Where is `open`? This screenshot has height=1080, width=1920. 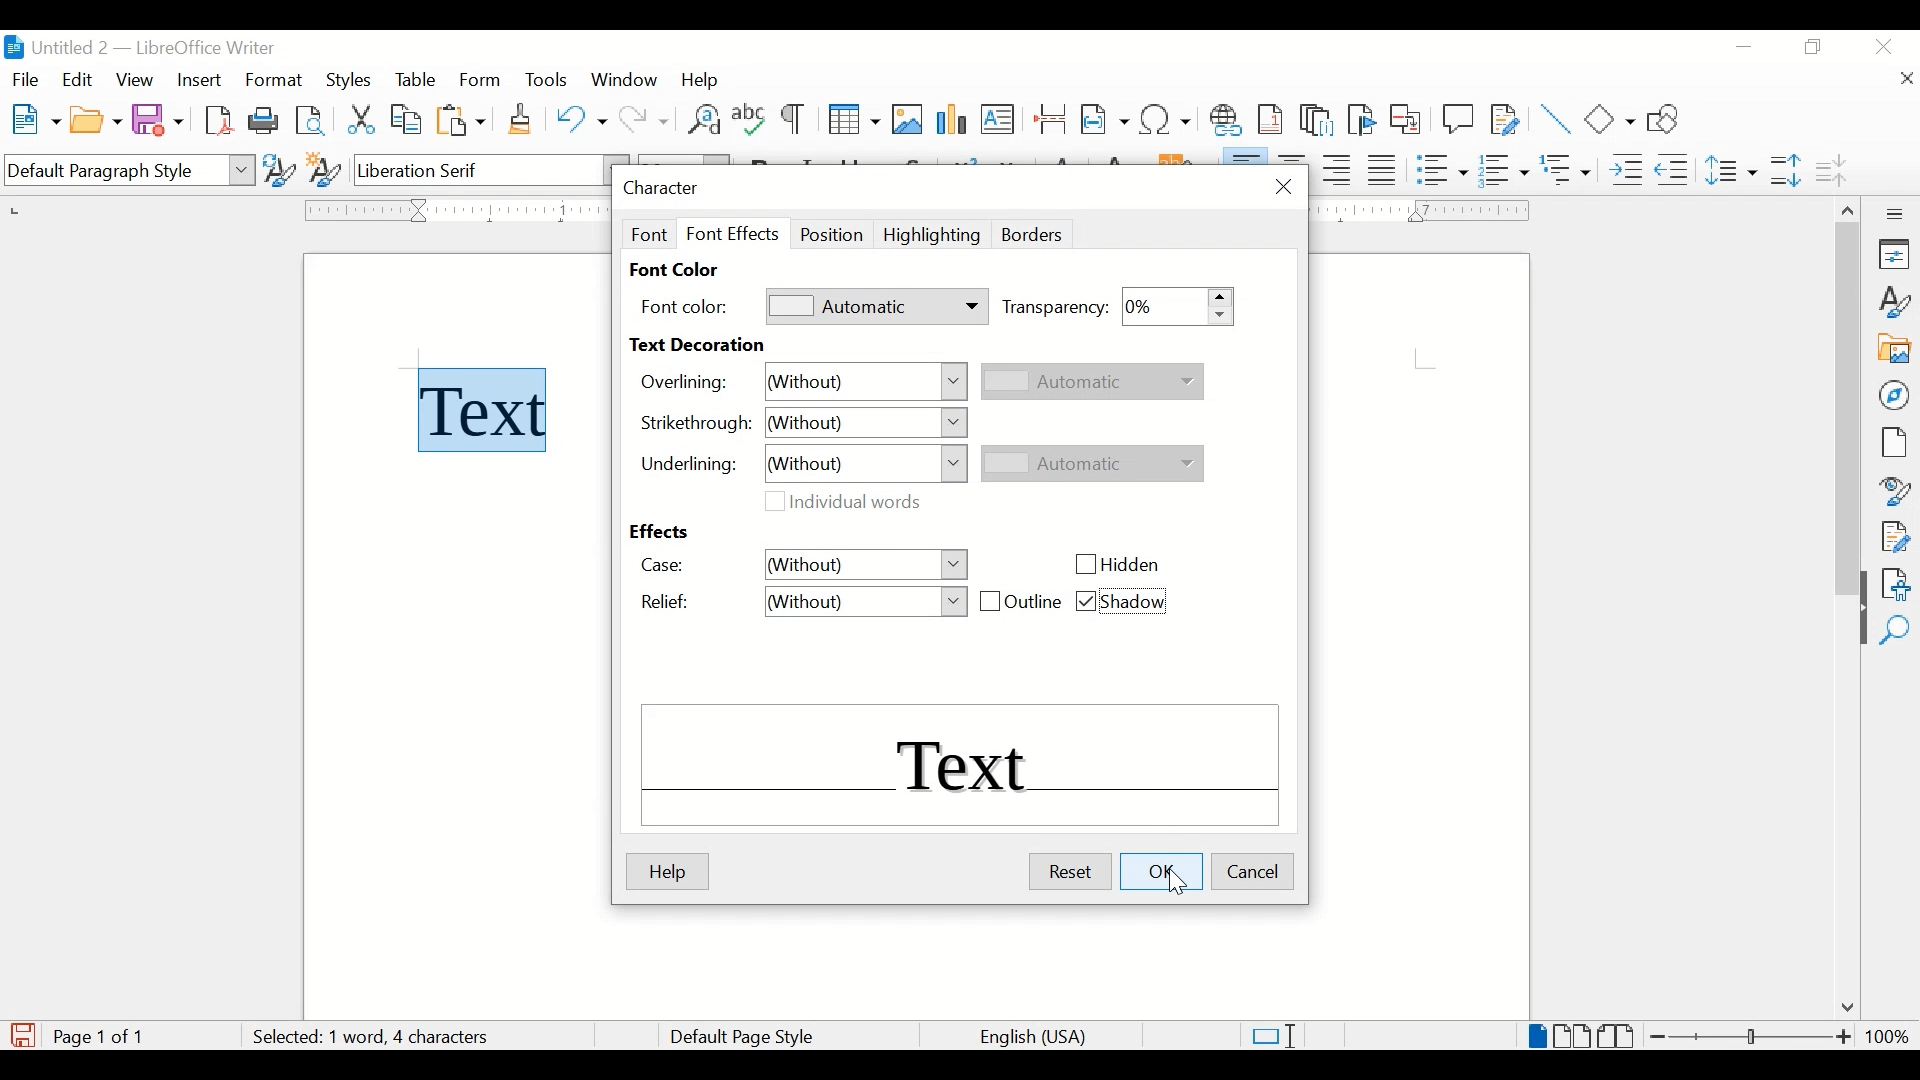
open is located at coordinates (95, 121).